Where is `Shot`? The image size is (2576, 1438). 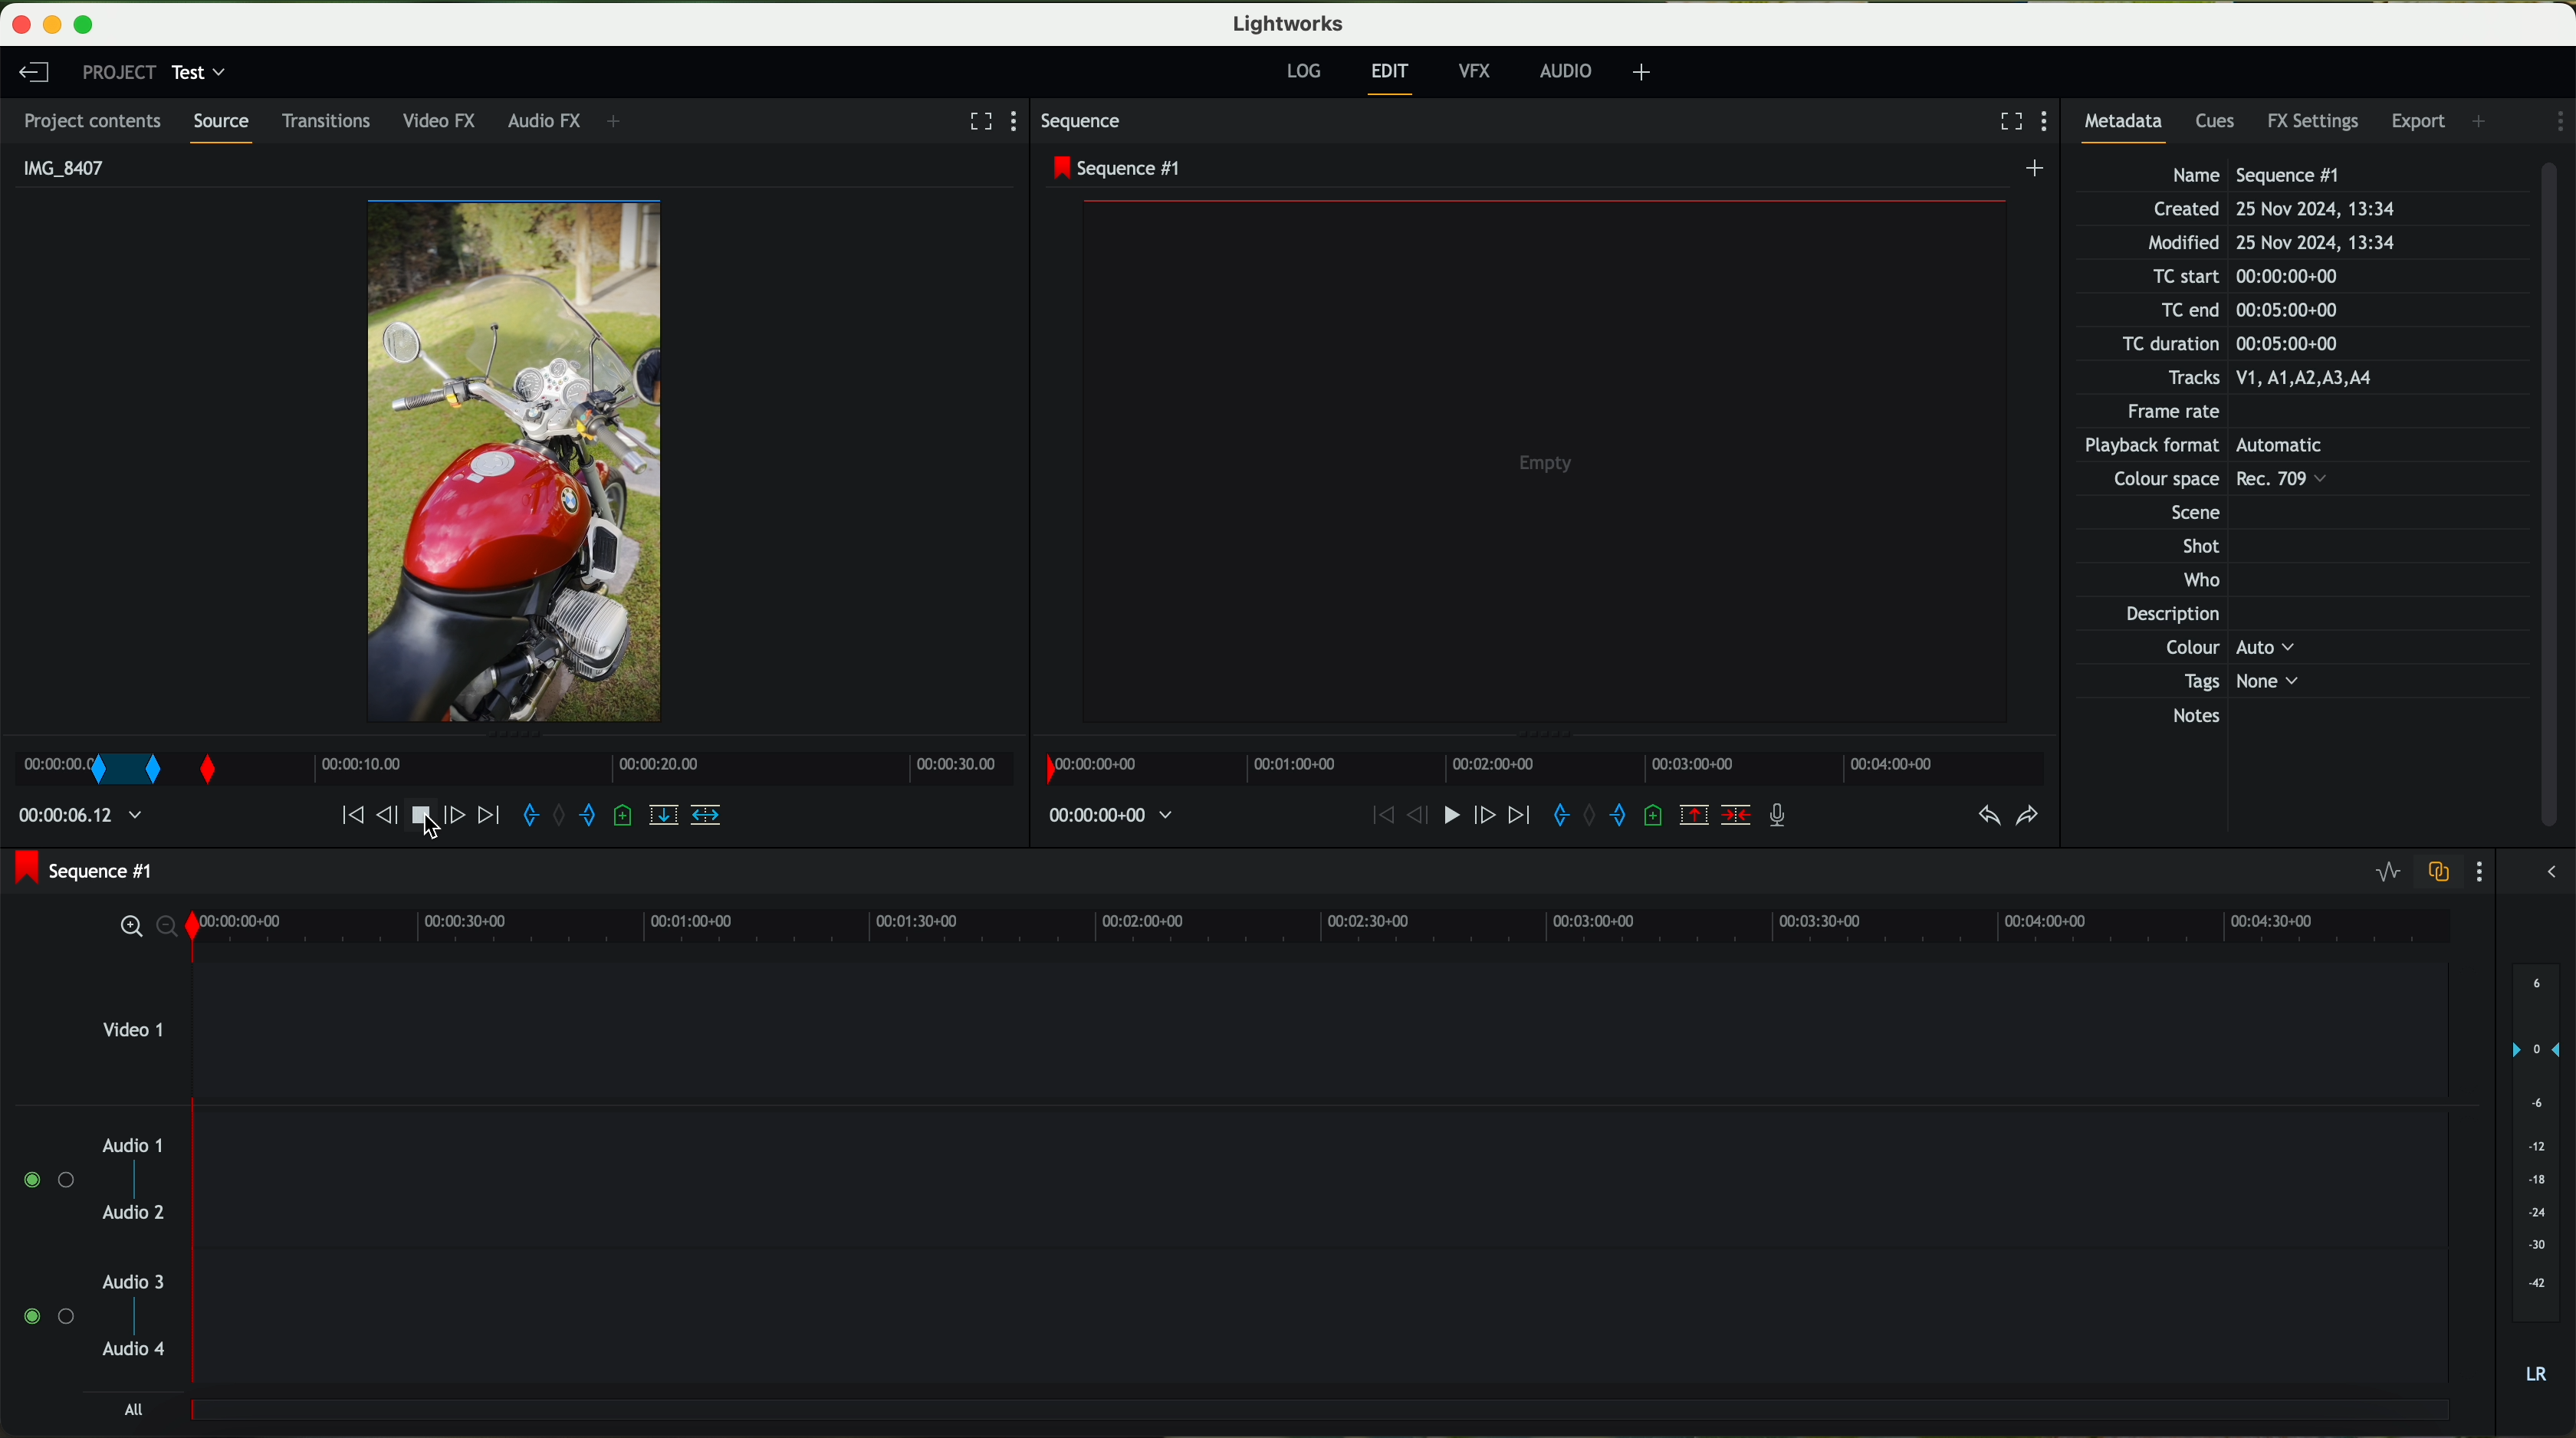 Shot is located at coordinates (2198, 546).